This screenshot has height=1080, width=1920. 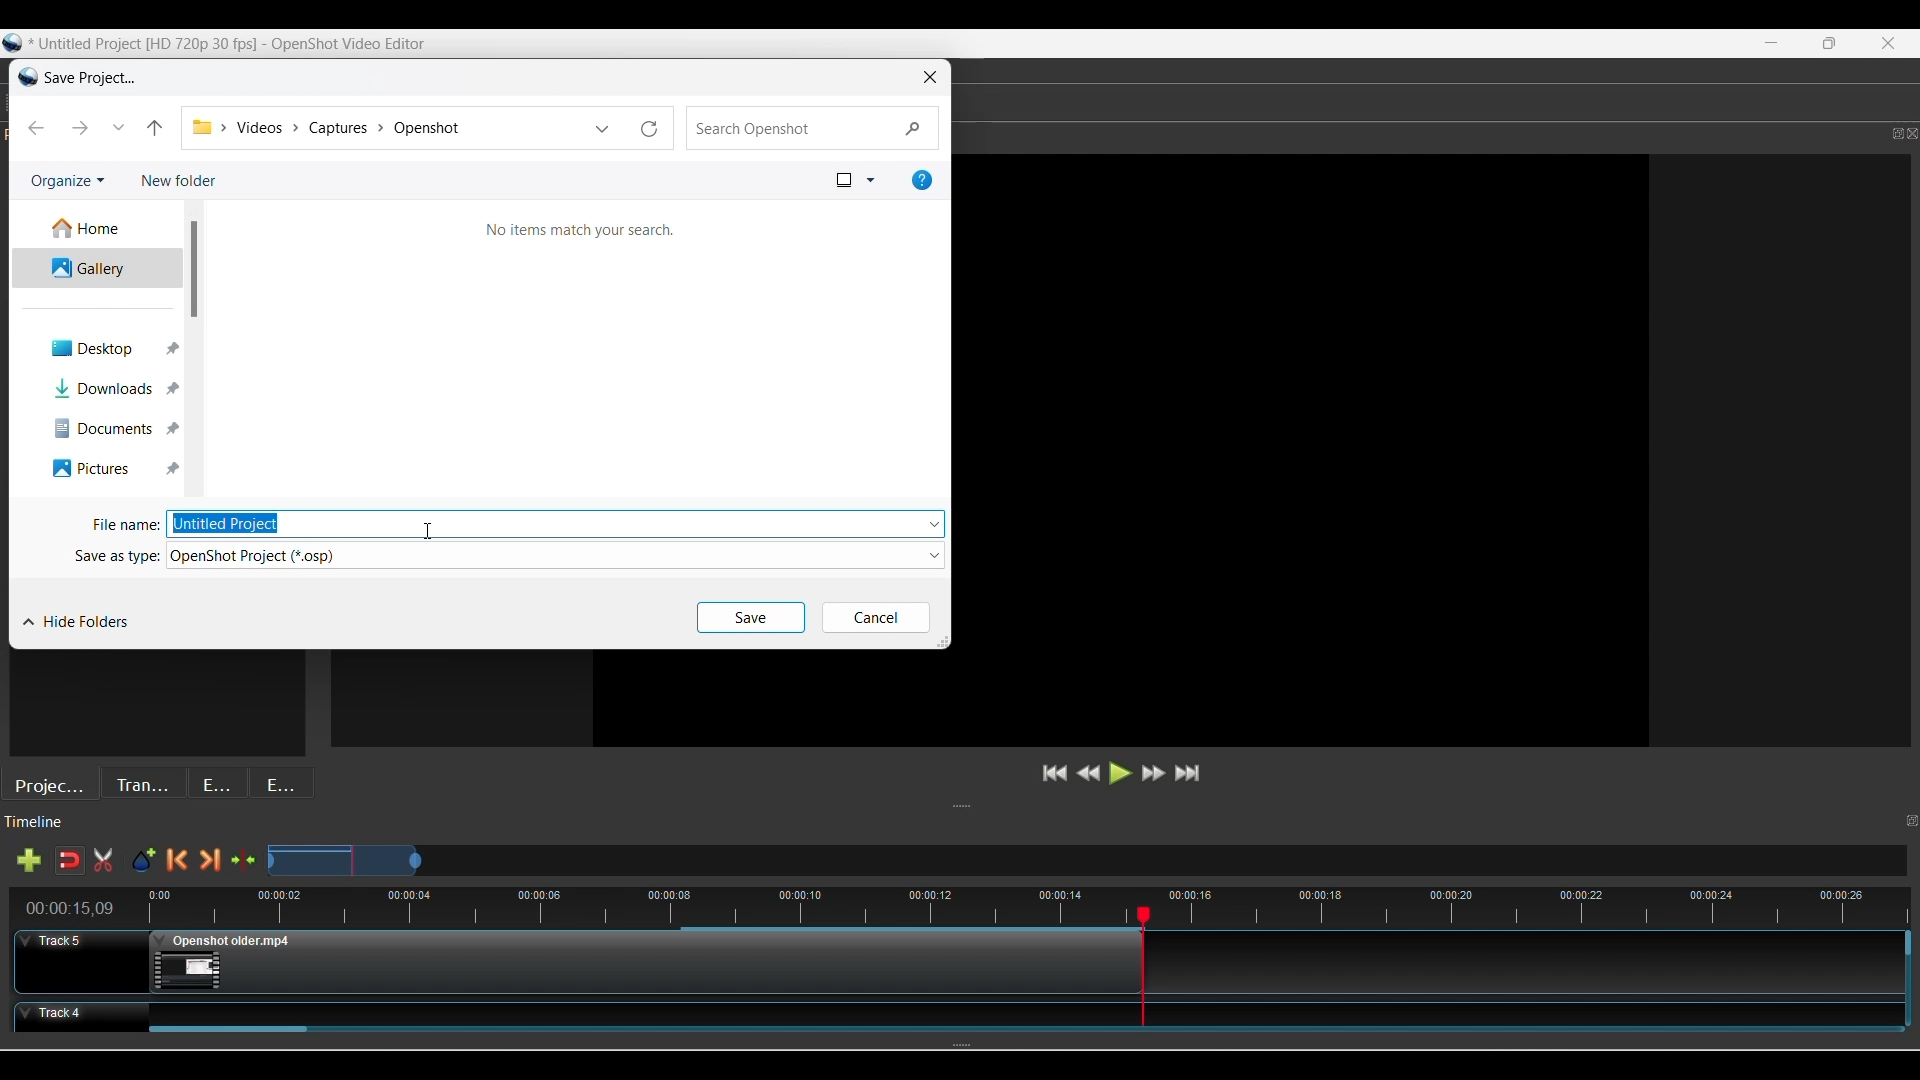 I want to click on Window name, so click(x=95, y=77).